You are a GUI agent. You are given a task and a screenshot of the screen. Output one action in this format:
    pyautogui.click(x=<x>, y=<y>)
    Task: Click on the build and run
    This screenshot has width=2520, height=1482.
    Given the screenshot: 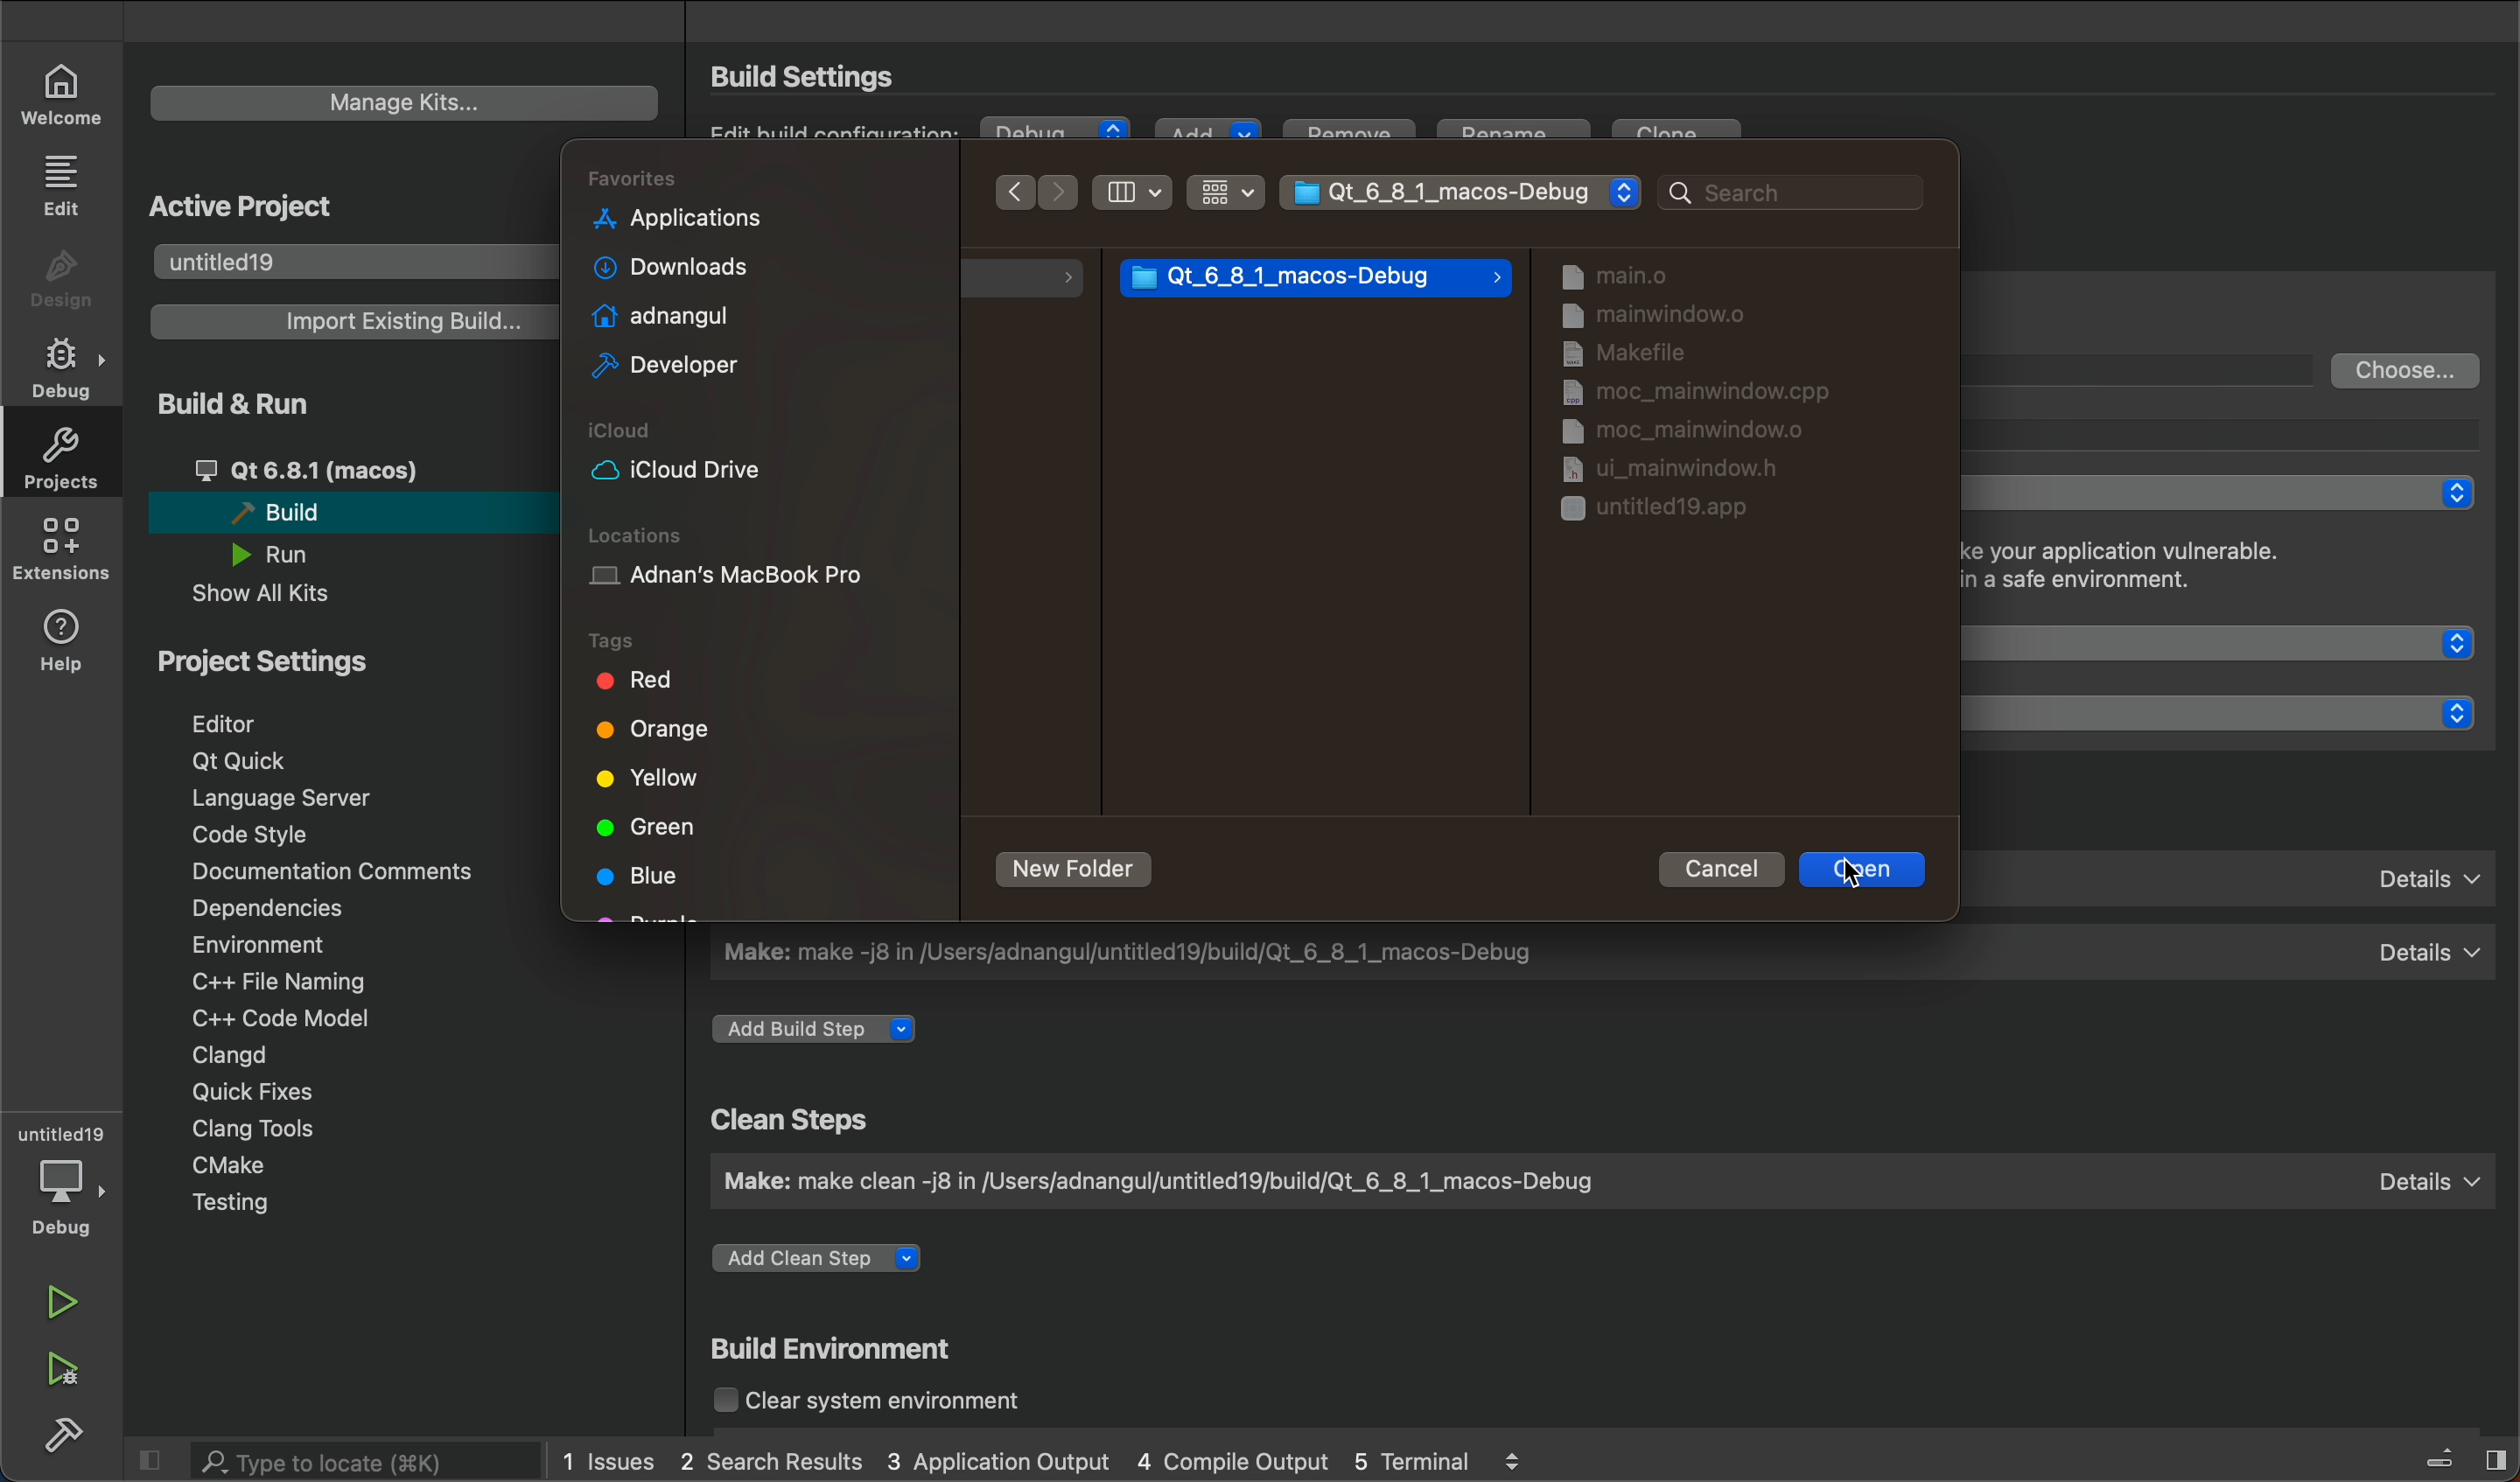 What is the action you would take?
    pyautogui.click(x=256, y=402)
    